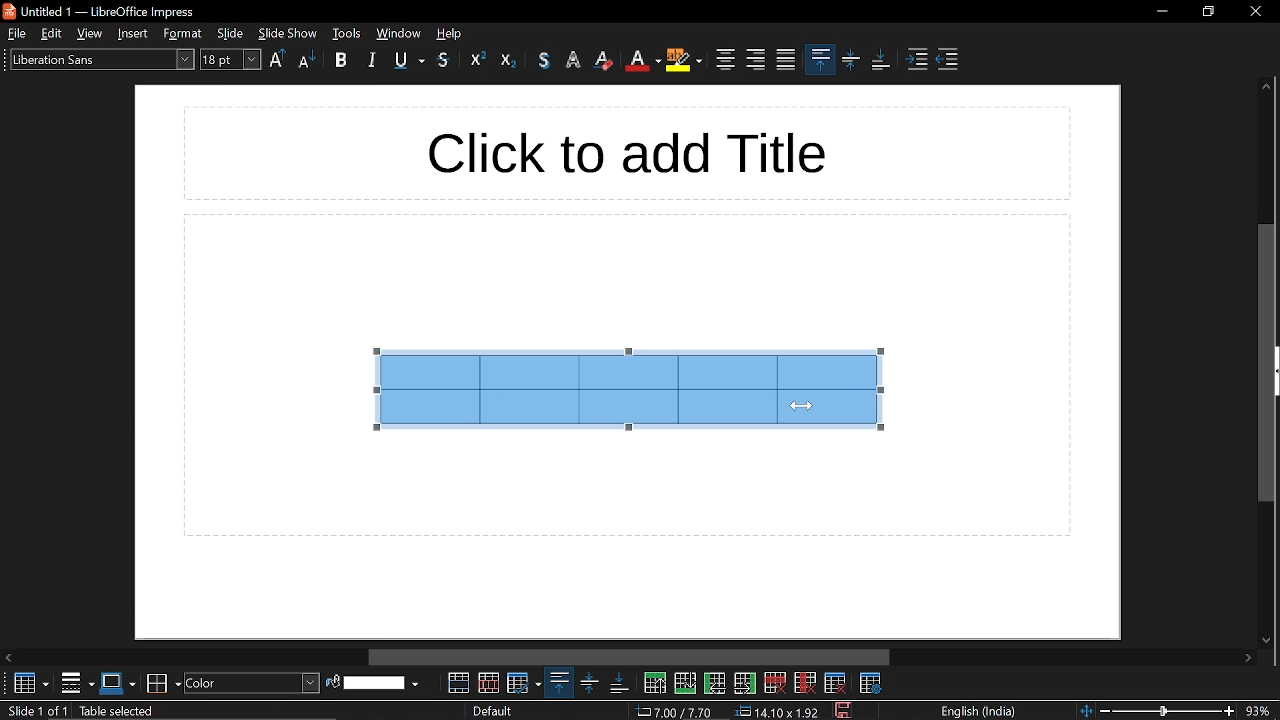 The height and width of the screenshot is (720, 1280). Describe the element at coordinates (232, 33) in the screenshot. I see `slide` at that location.